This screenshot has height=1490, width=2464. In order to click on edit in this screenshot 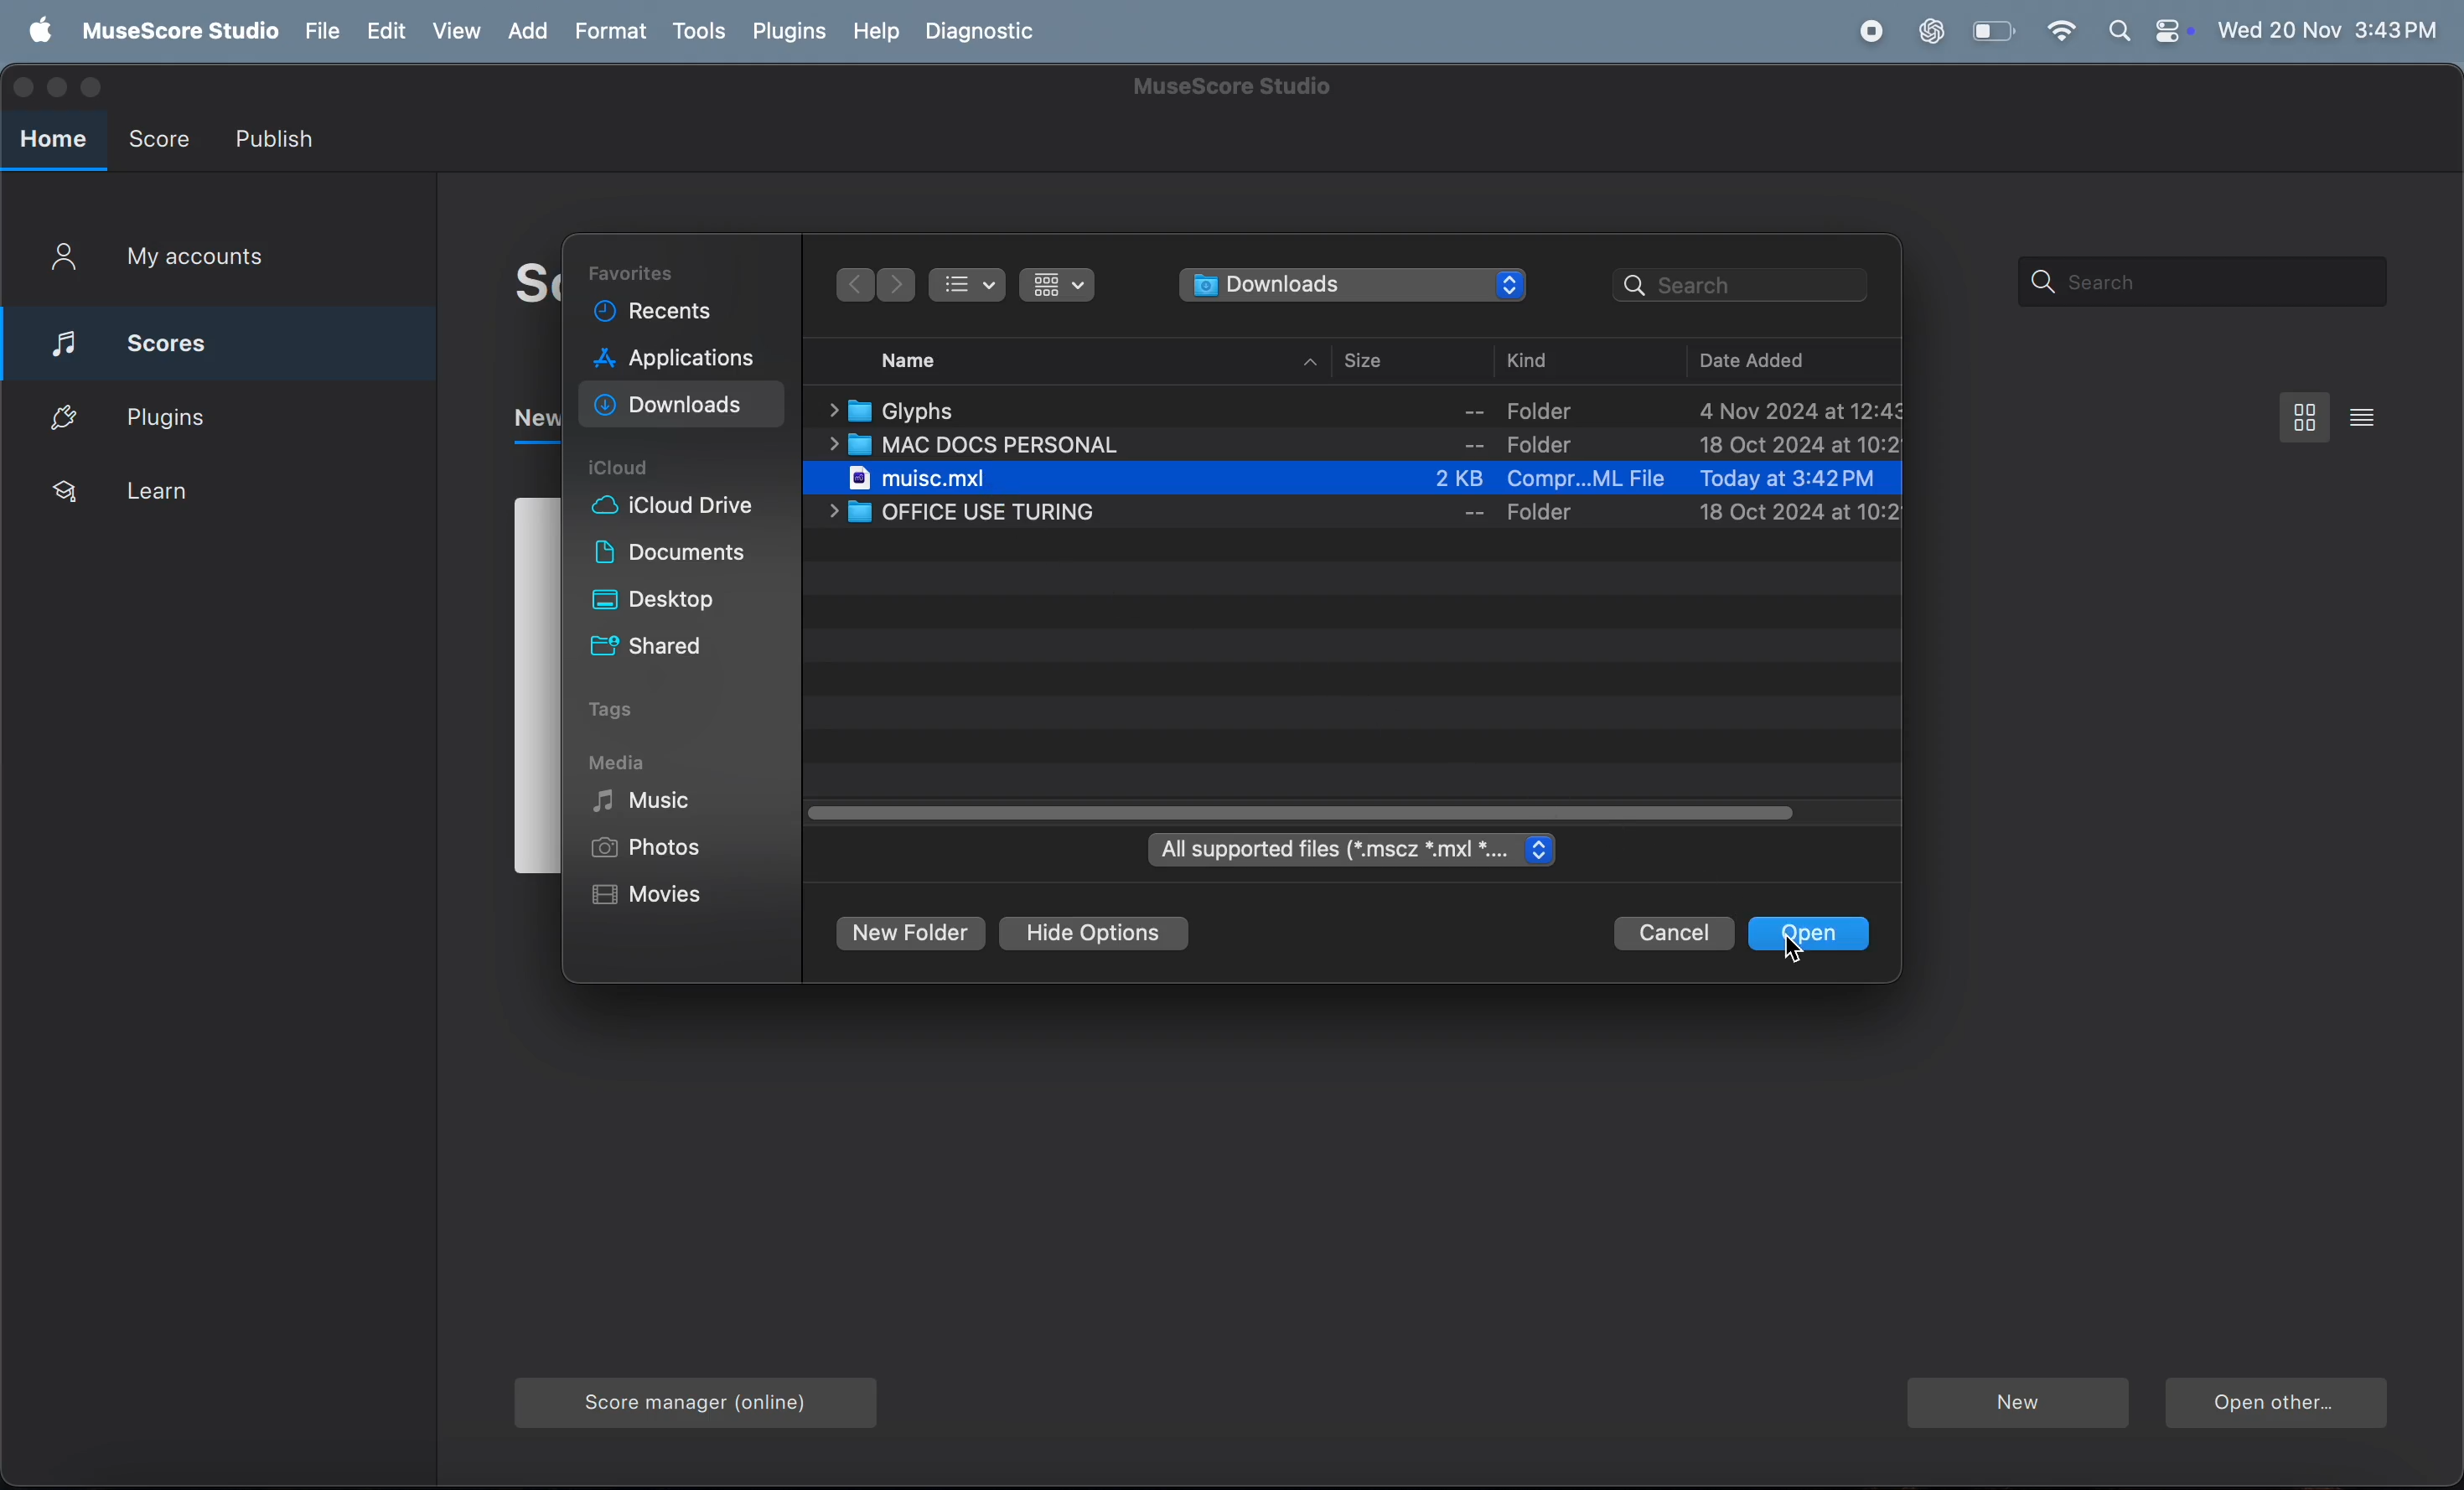, I will do `click(384, 29)`.